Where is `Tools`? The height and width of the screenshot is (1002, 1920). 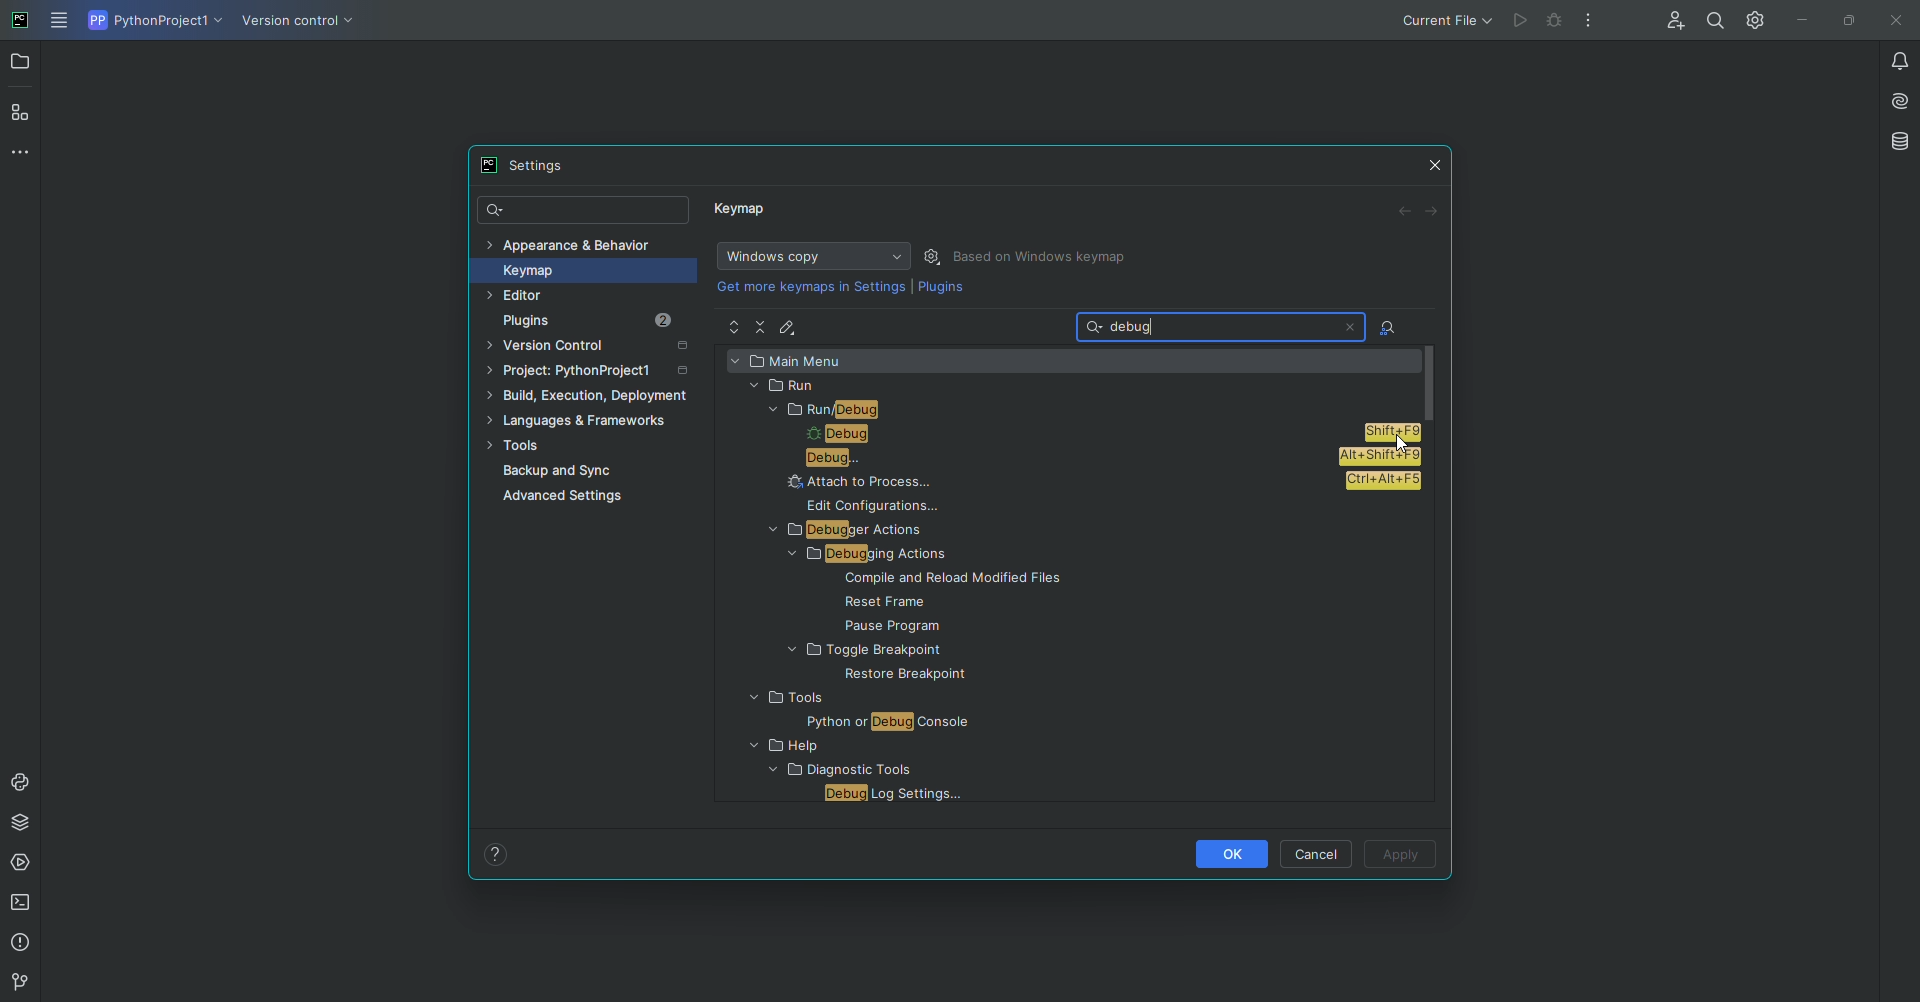
Tools is located at coordinates (584, 447).